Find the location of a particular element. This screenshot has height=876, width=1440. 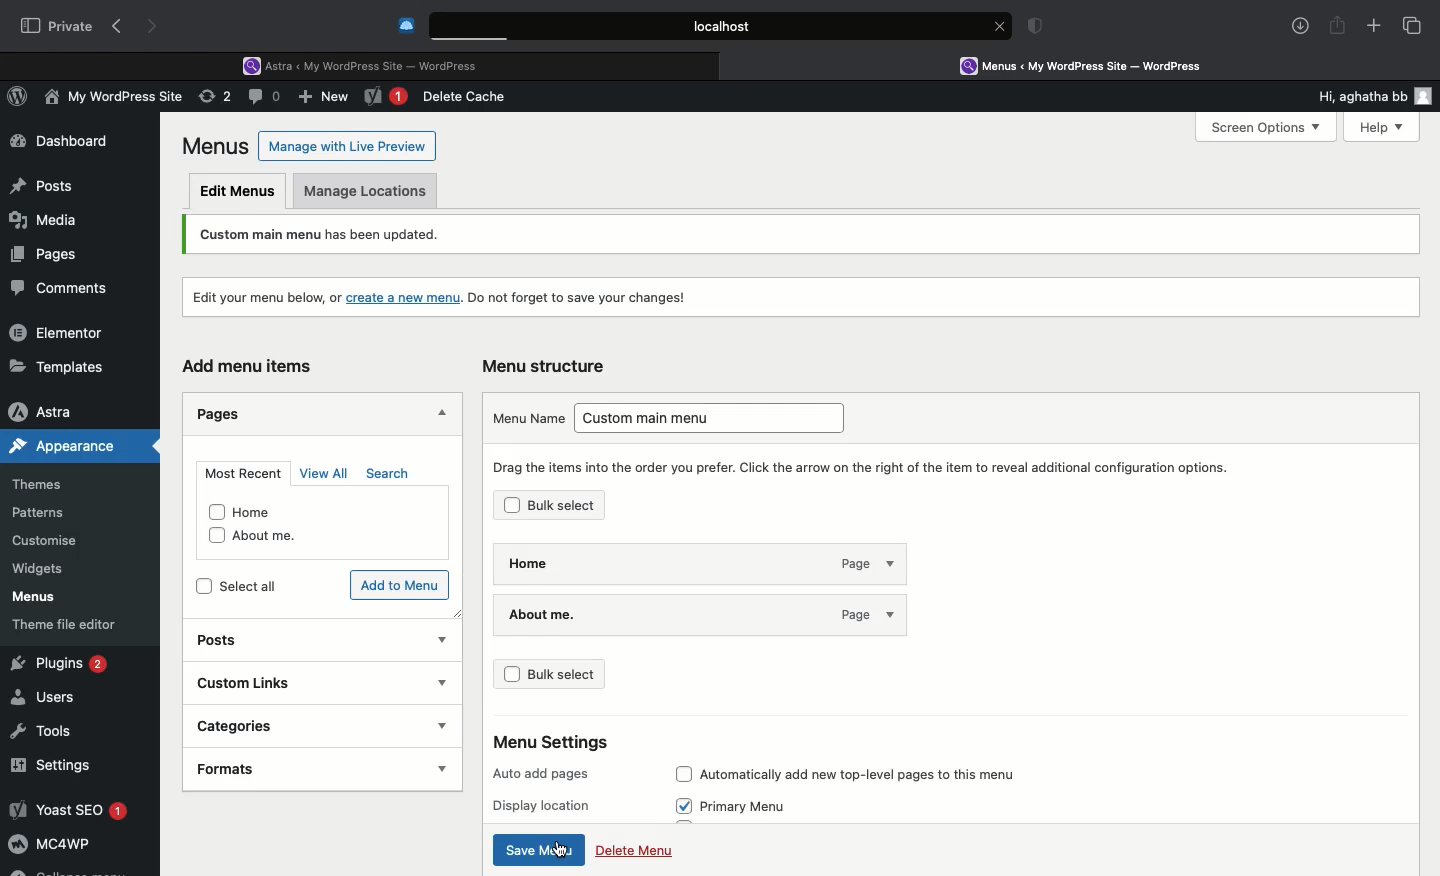

Manage with Live Preview is located at coordinates (348, 145).